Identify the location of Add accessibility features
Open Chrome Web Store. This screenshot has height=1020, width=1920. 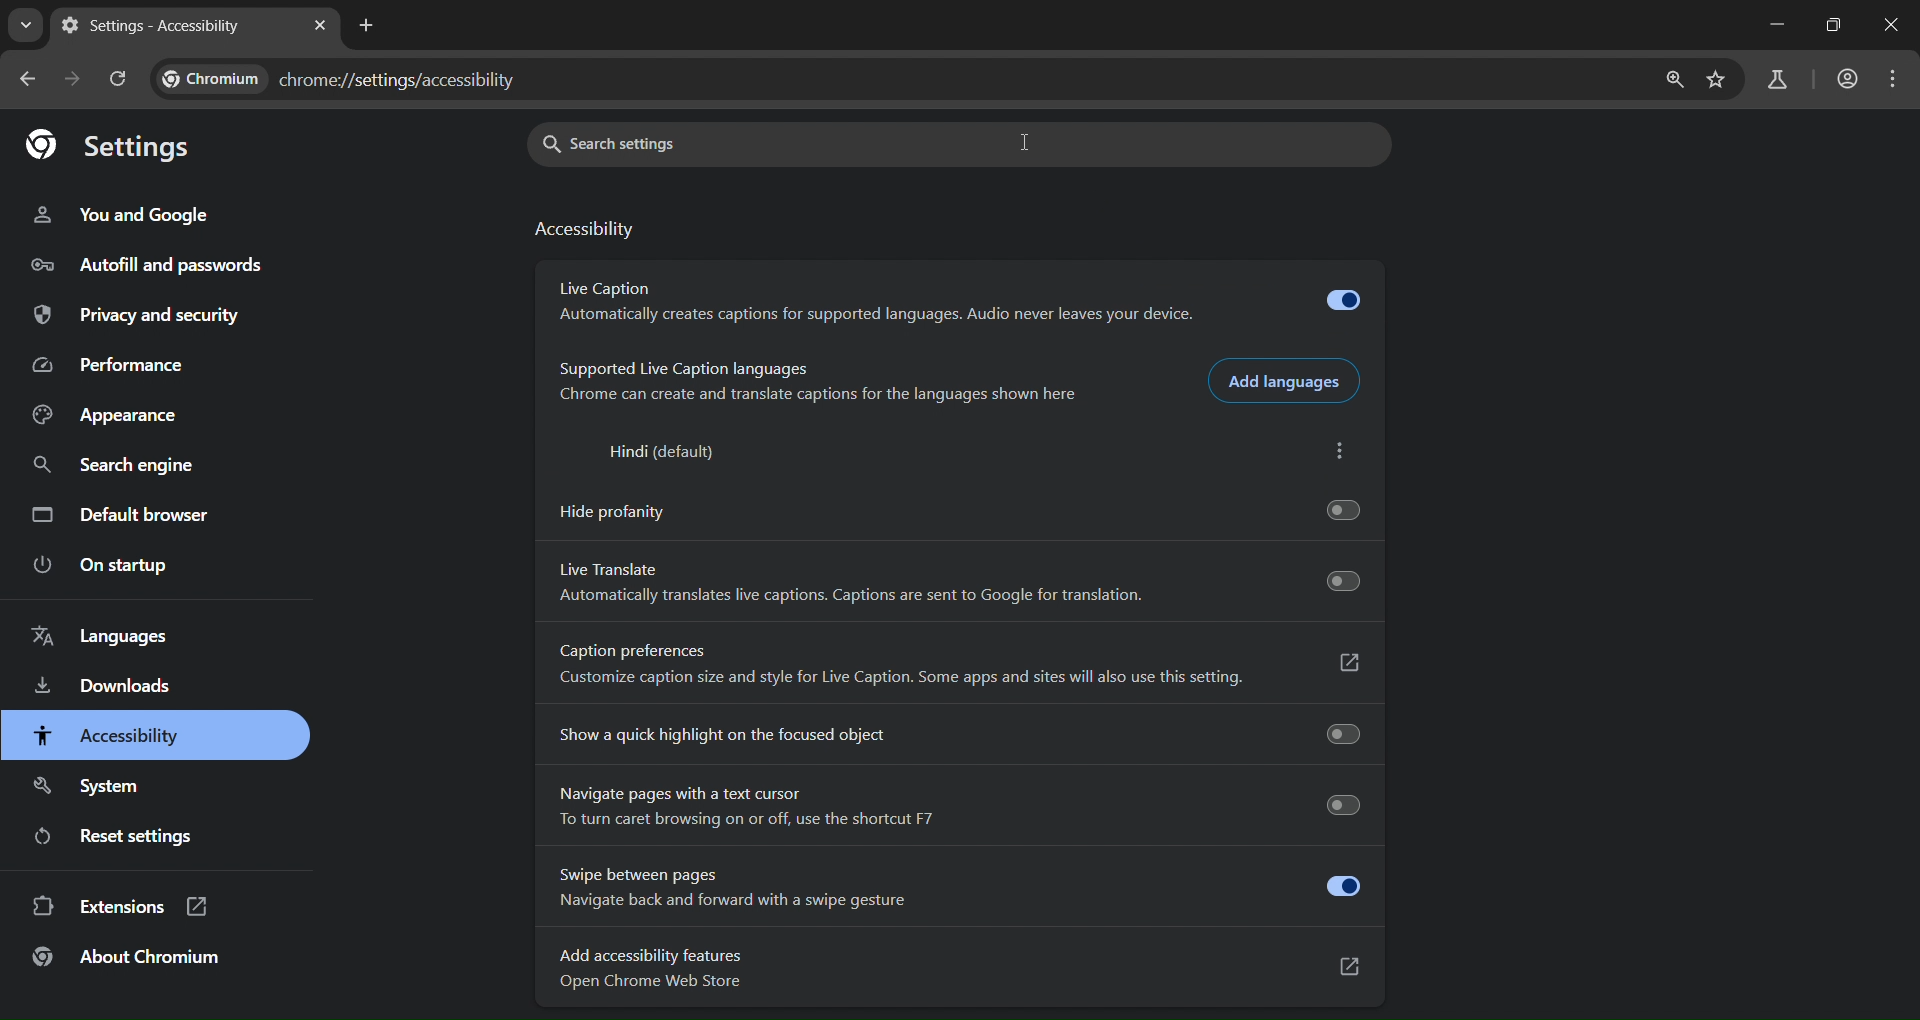
(959, 971).